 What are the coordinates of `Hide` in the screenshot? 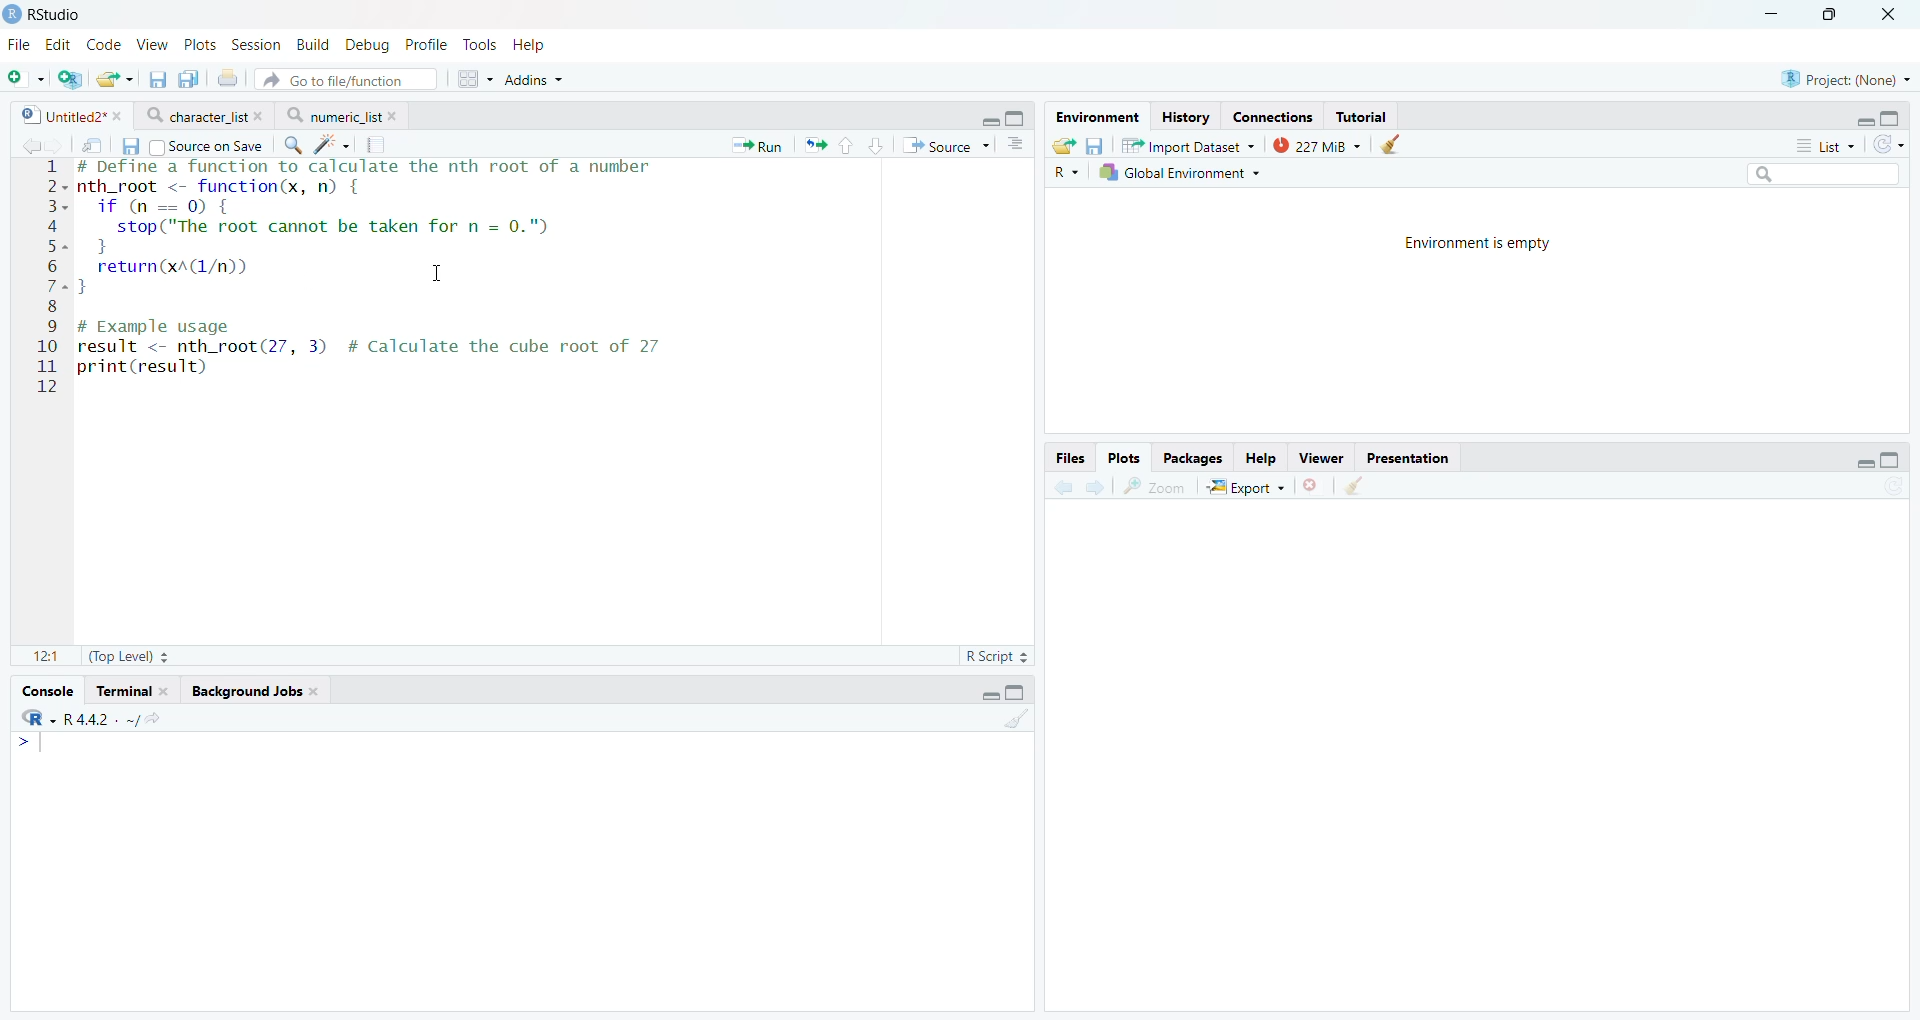 It's located at (1865, 460).